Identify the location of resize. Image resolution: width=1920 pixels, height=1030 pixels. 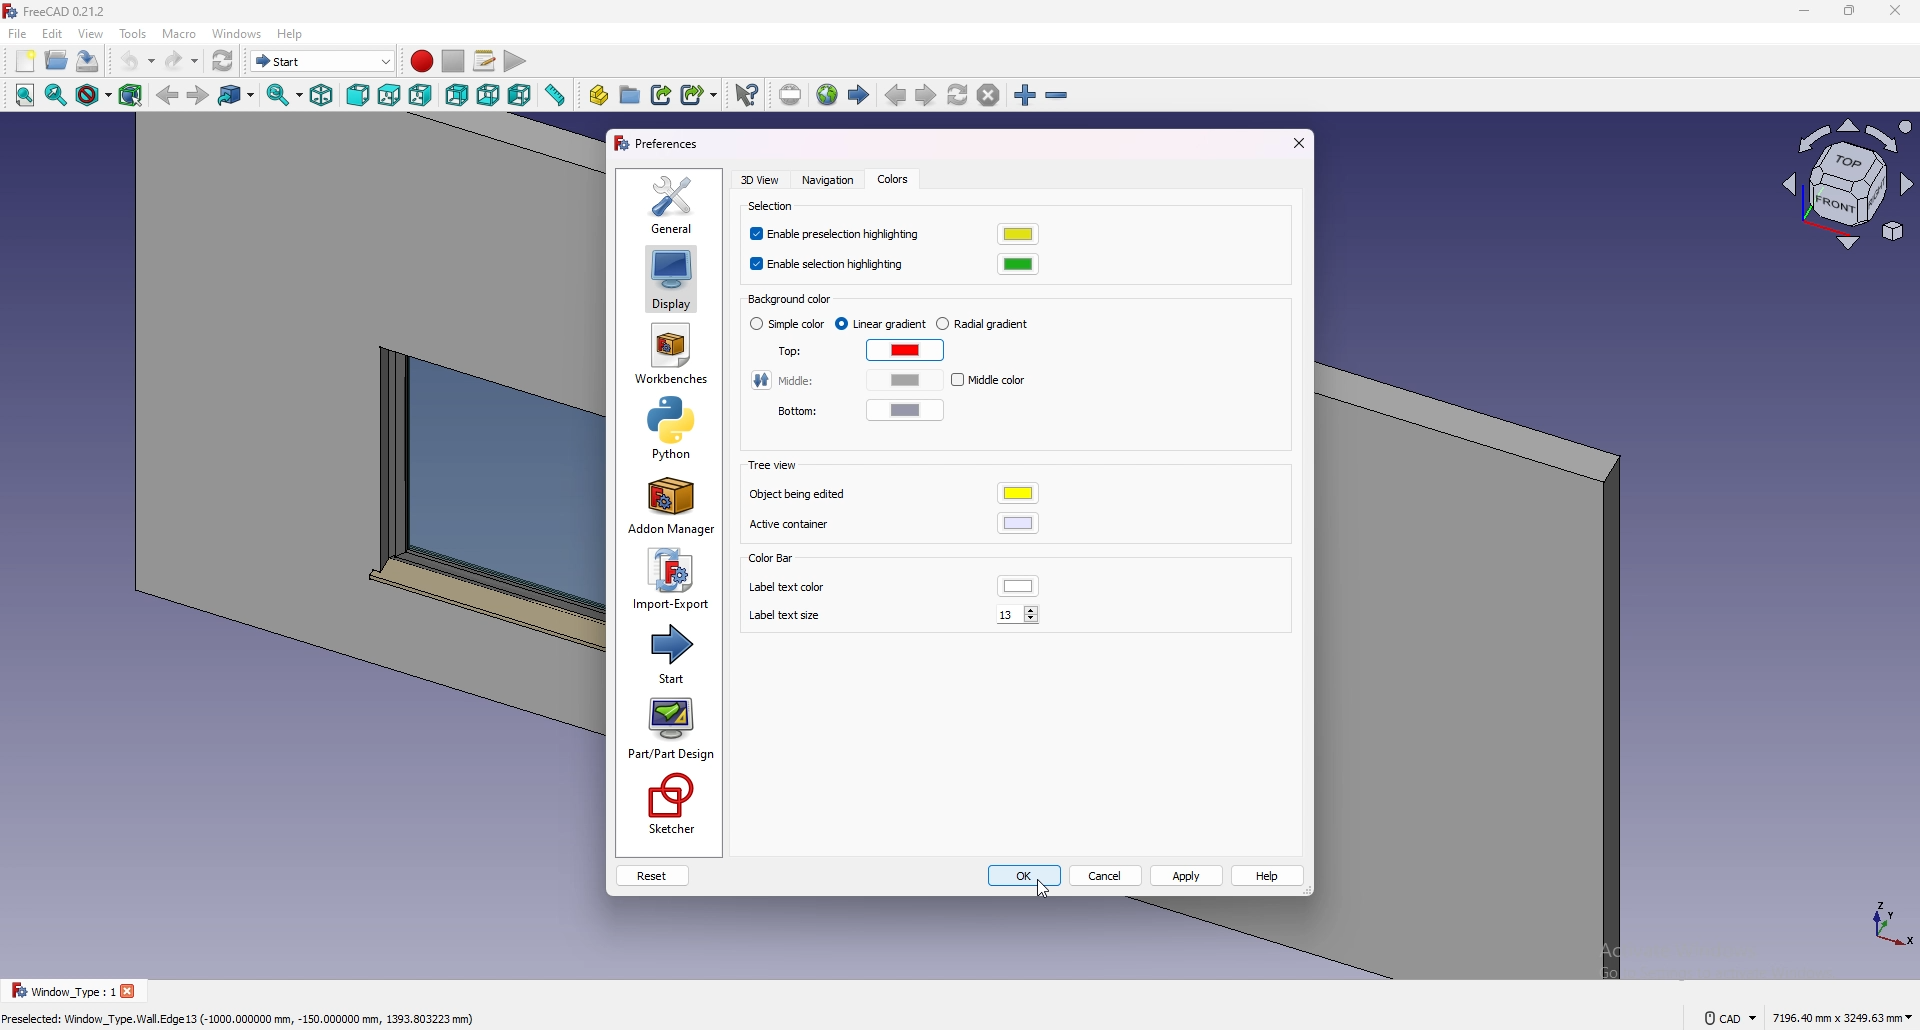
(1850, 11).